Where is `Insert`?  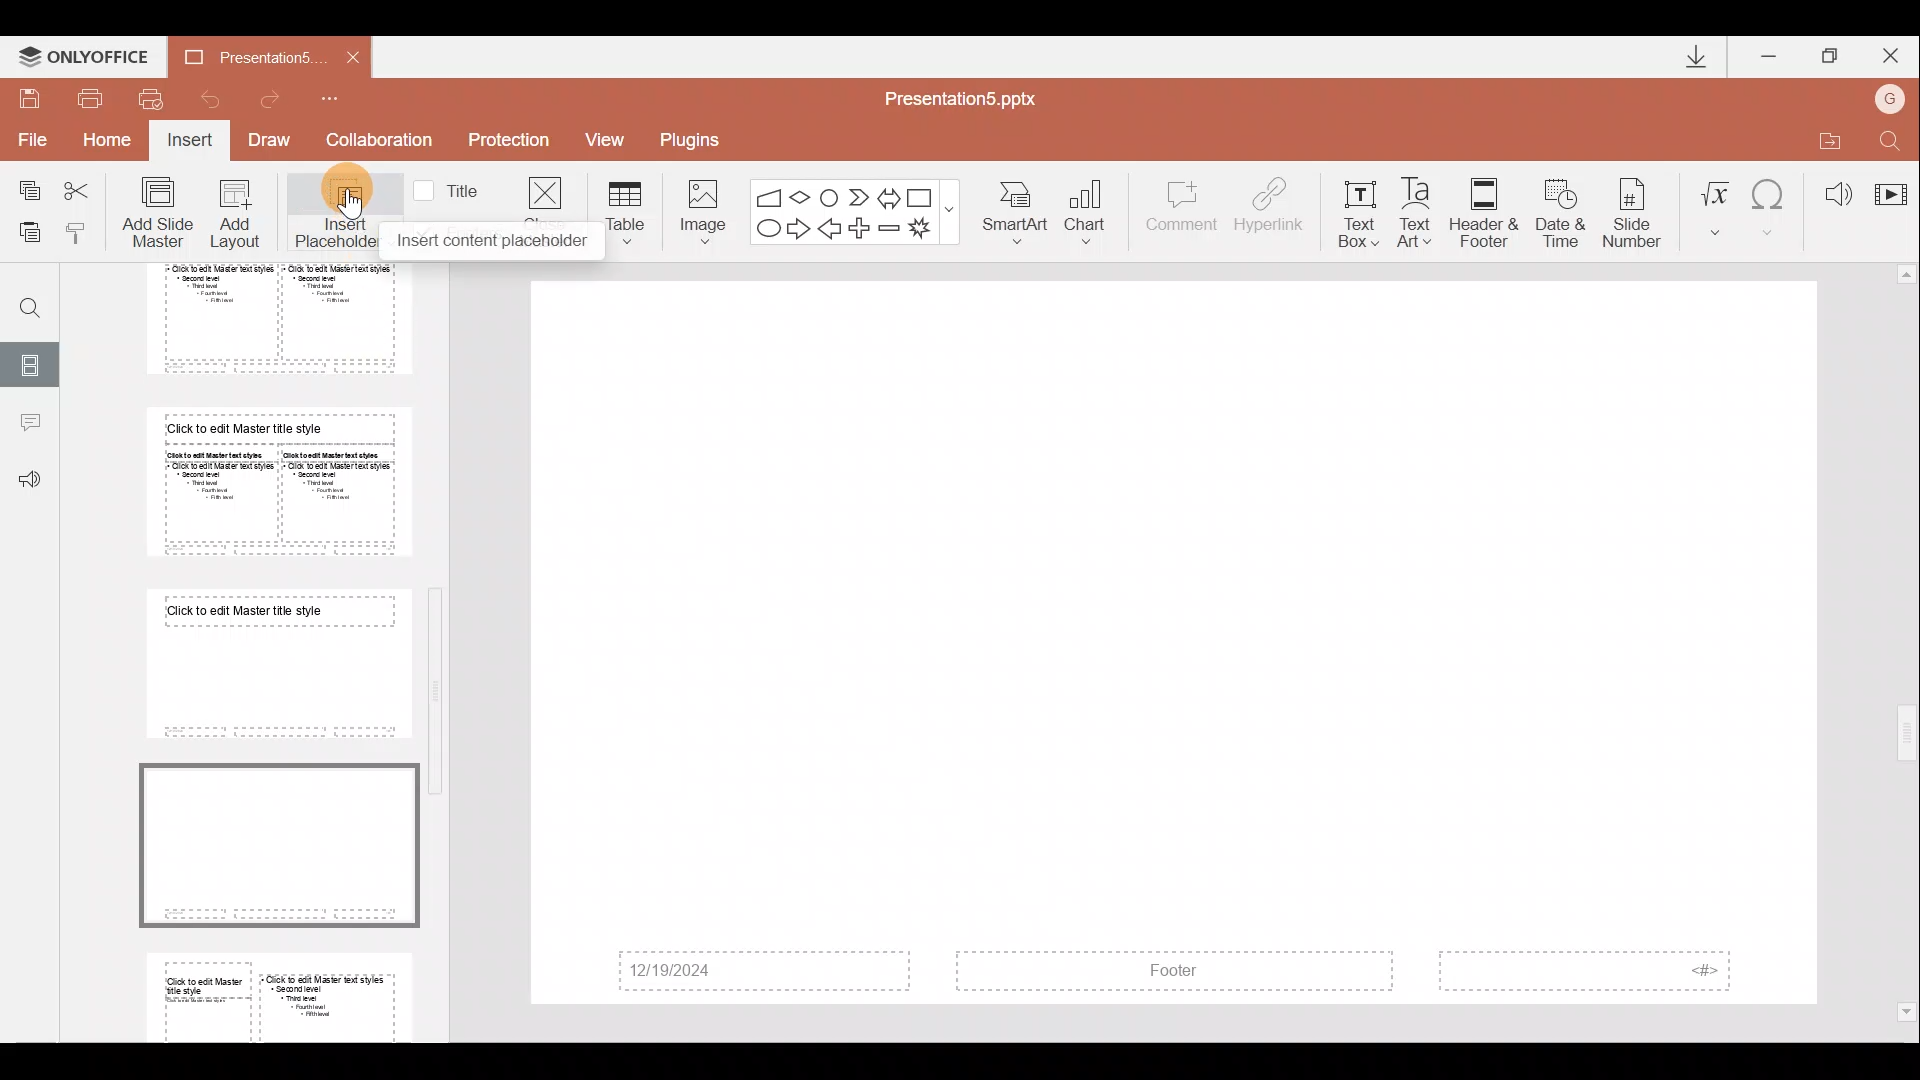
Insert is located at coordinates (191, 142).